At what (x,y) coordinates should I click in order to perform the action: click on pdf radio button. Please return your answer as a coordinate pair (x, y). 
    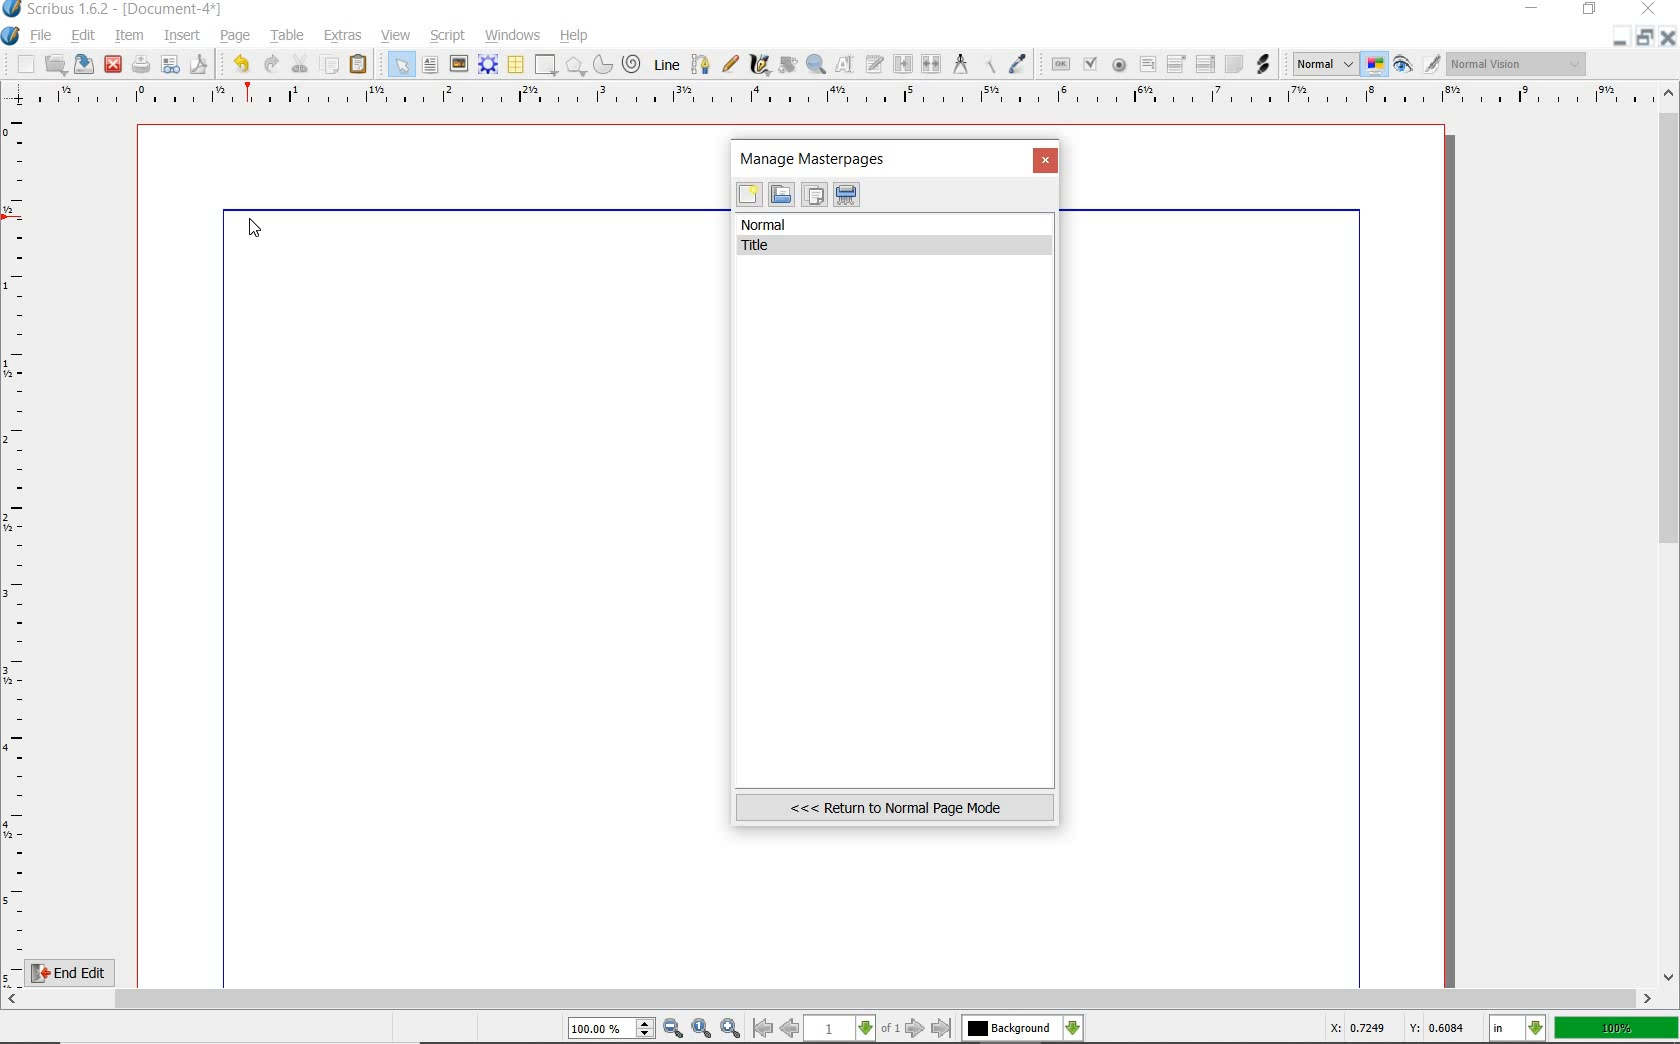
    Looking at the image, I should click on (1118, 65).